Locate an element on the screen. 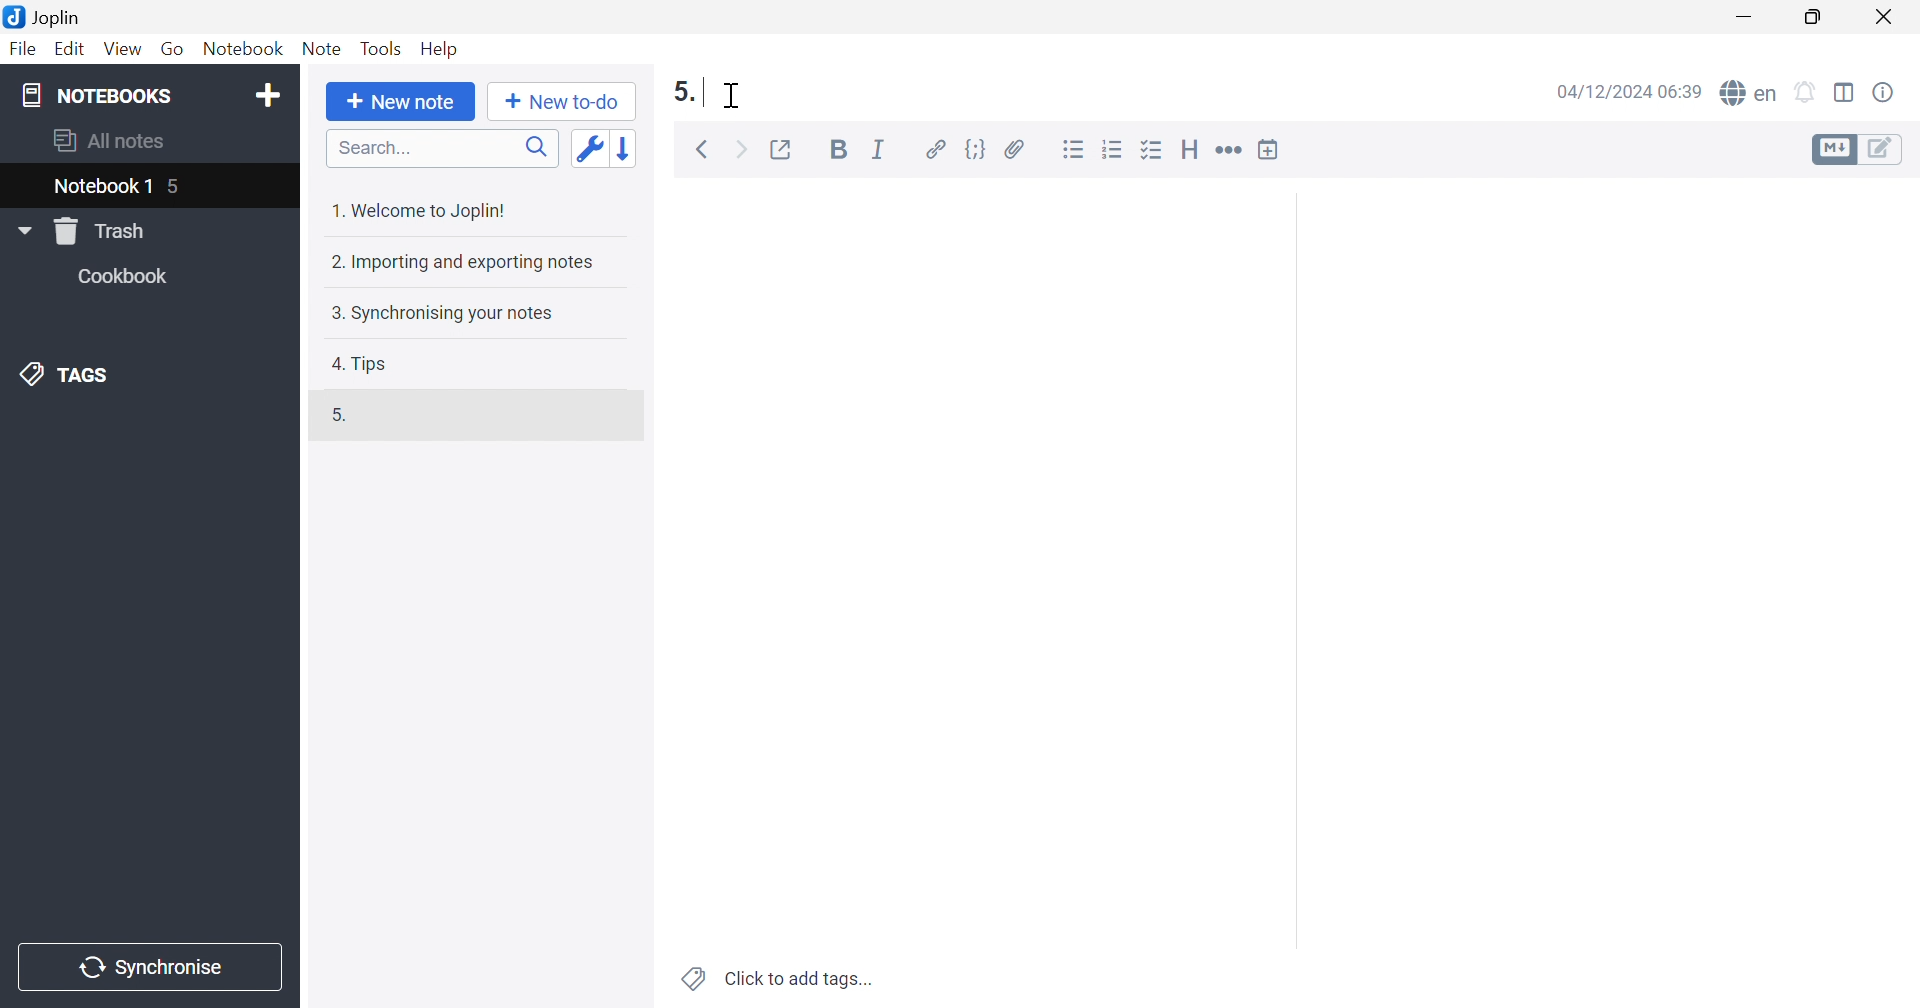 Image resolution: width=1920 pixels, height=1008 pixels. Toggle sort order field is located at coordinates (593, 150).